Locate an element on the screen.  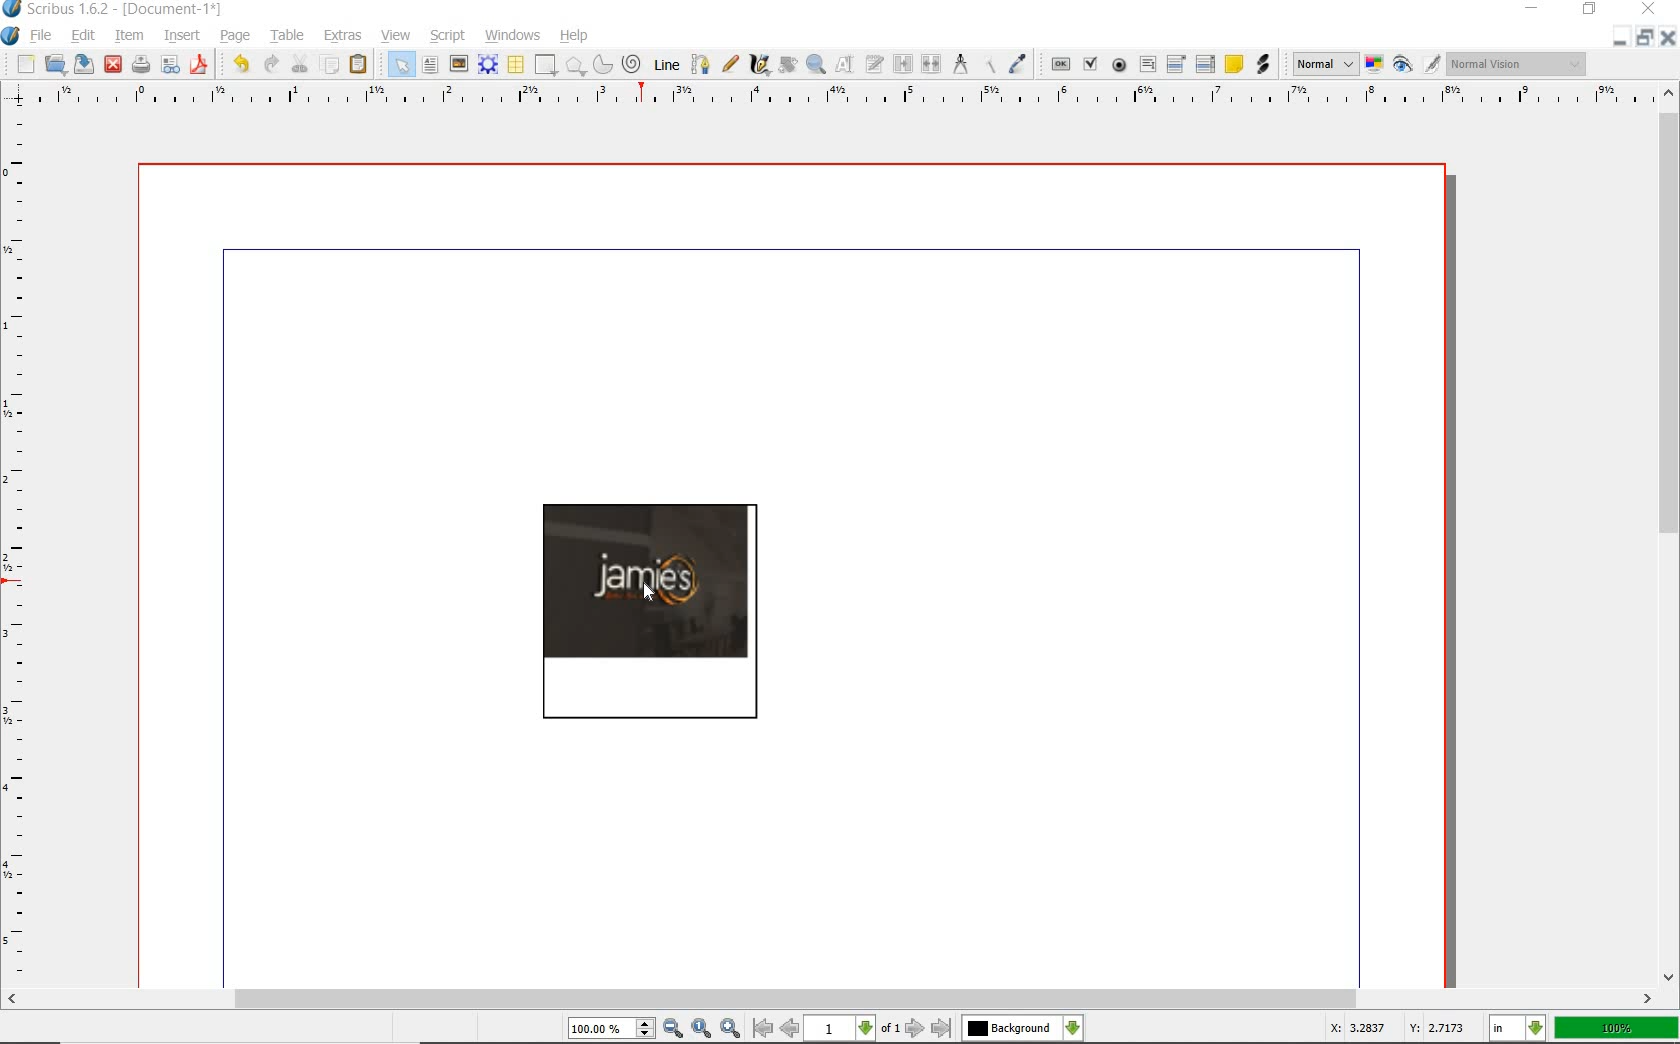
text frame is located at coordinates (431, 65).